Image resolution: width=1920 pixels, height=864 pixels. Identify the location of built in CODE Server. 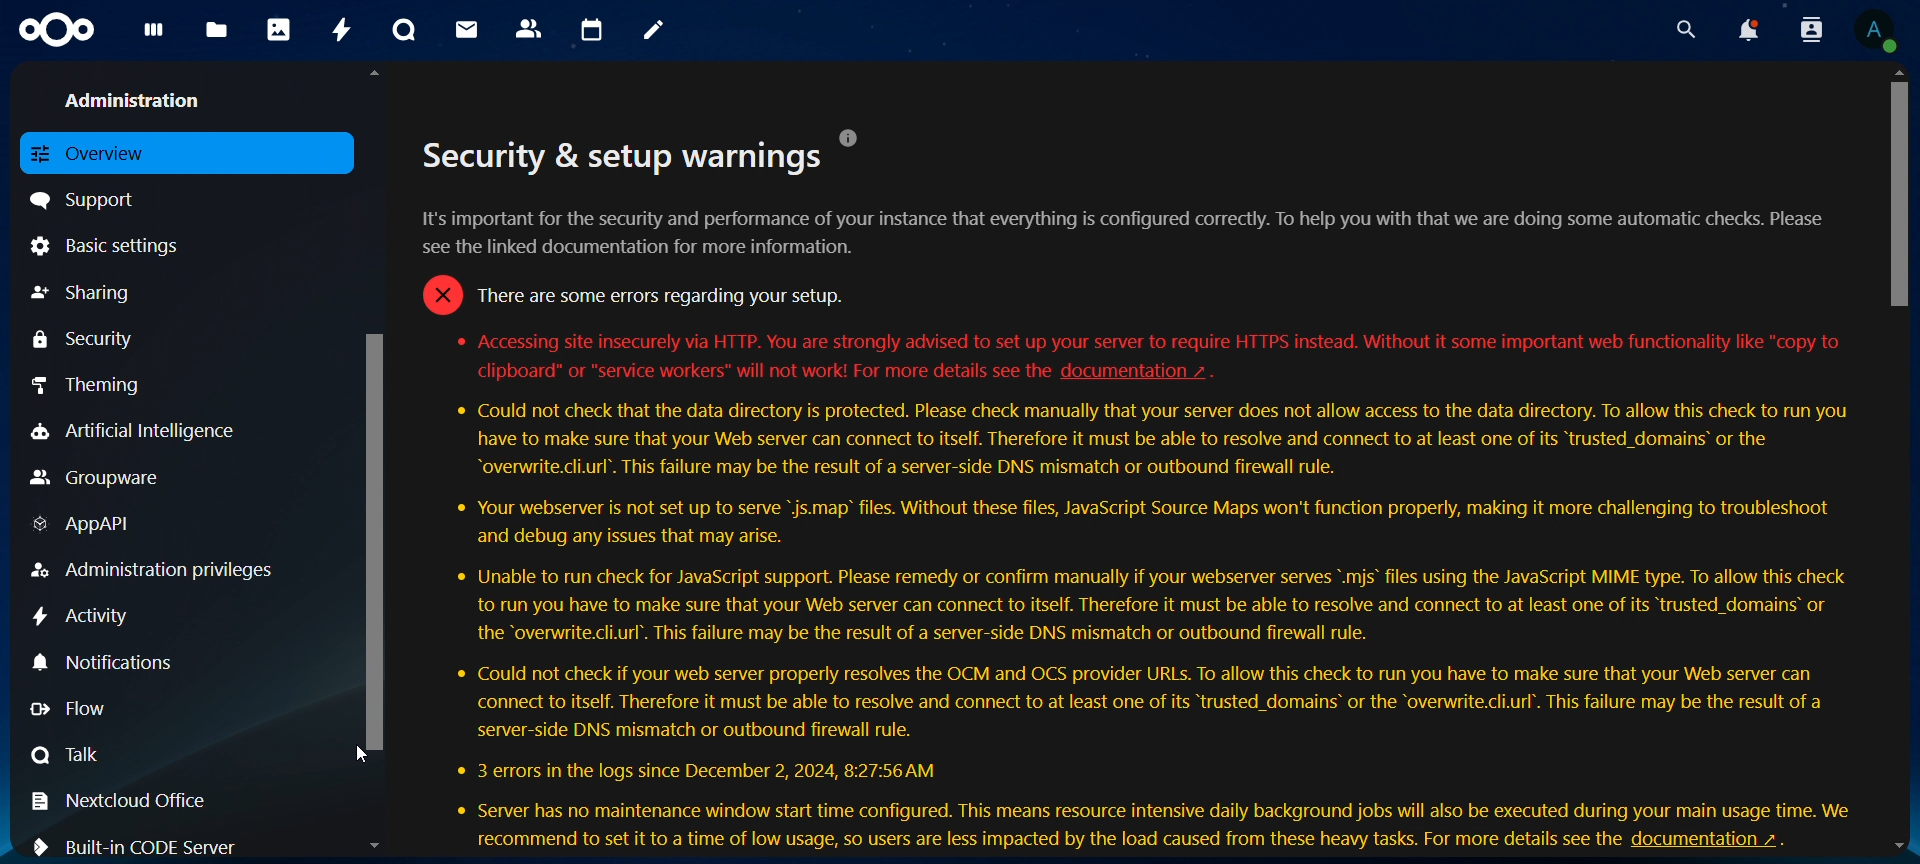
(142, 844).